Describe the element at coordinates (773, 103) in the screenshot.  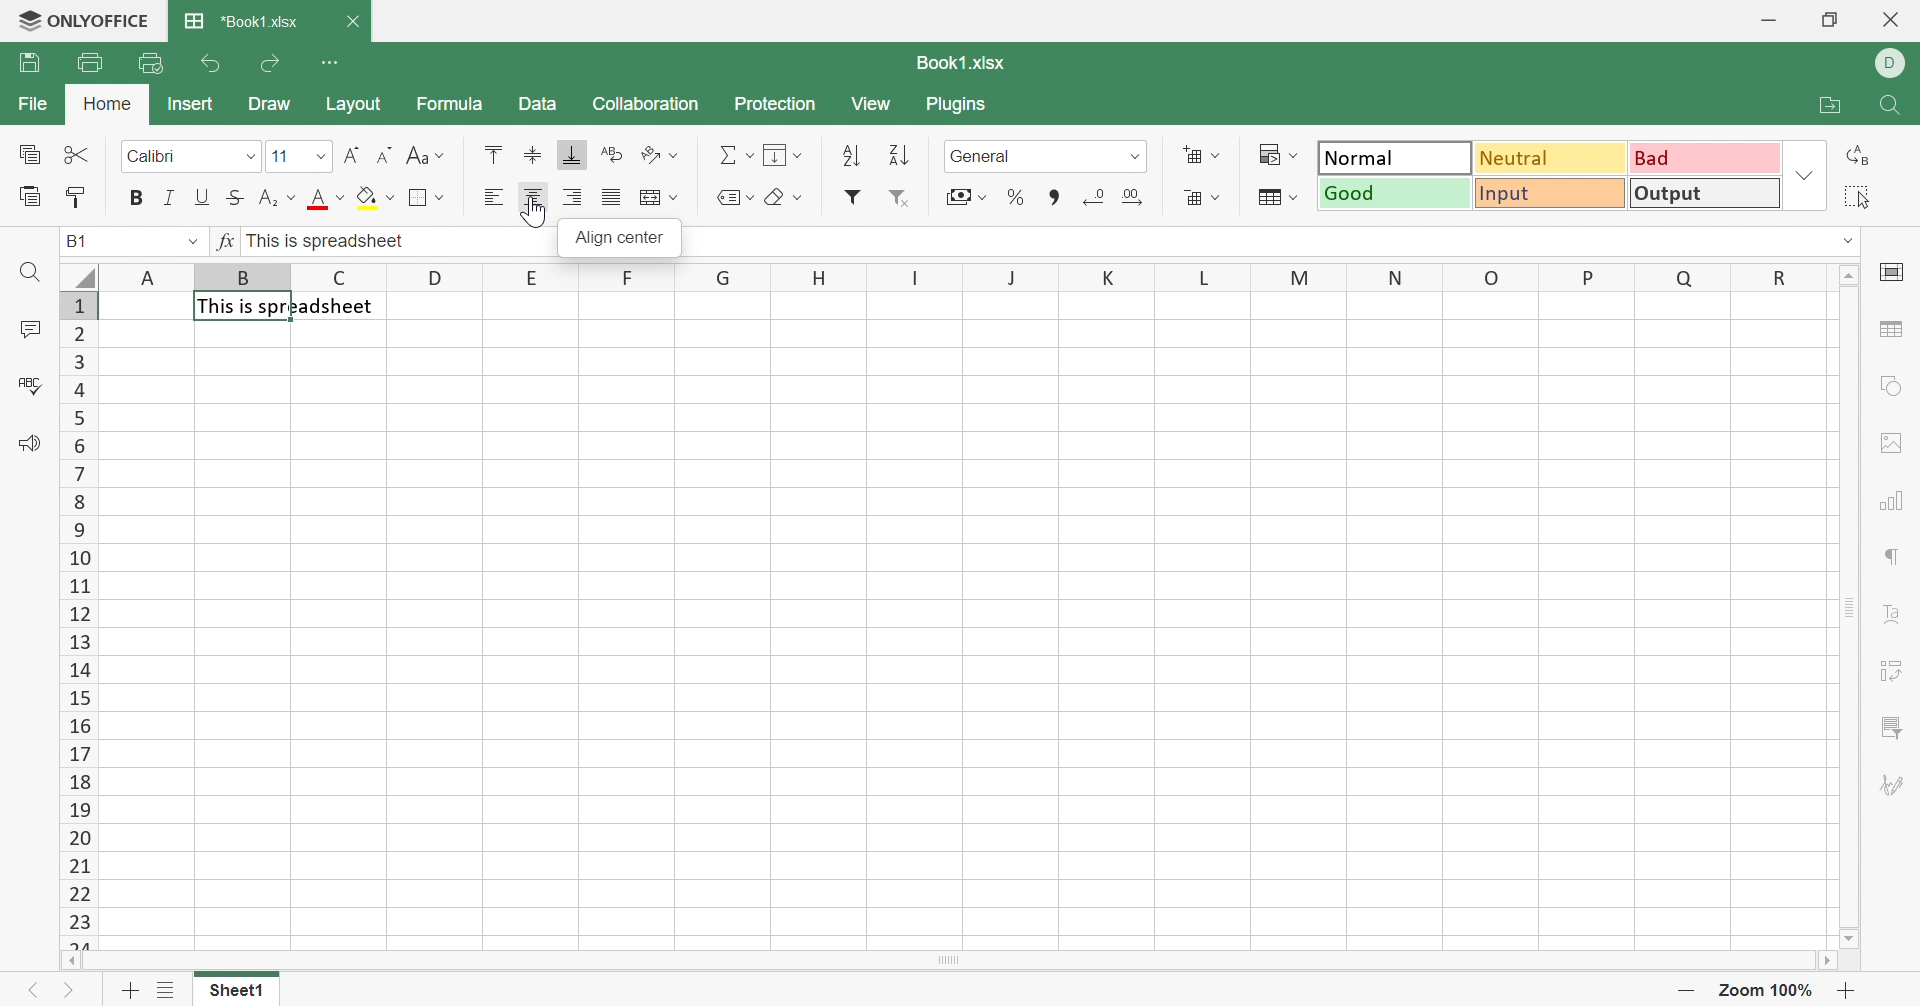
I see `Protection` at that location.